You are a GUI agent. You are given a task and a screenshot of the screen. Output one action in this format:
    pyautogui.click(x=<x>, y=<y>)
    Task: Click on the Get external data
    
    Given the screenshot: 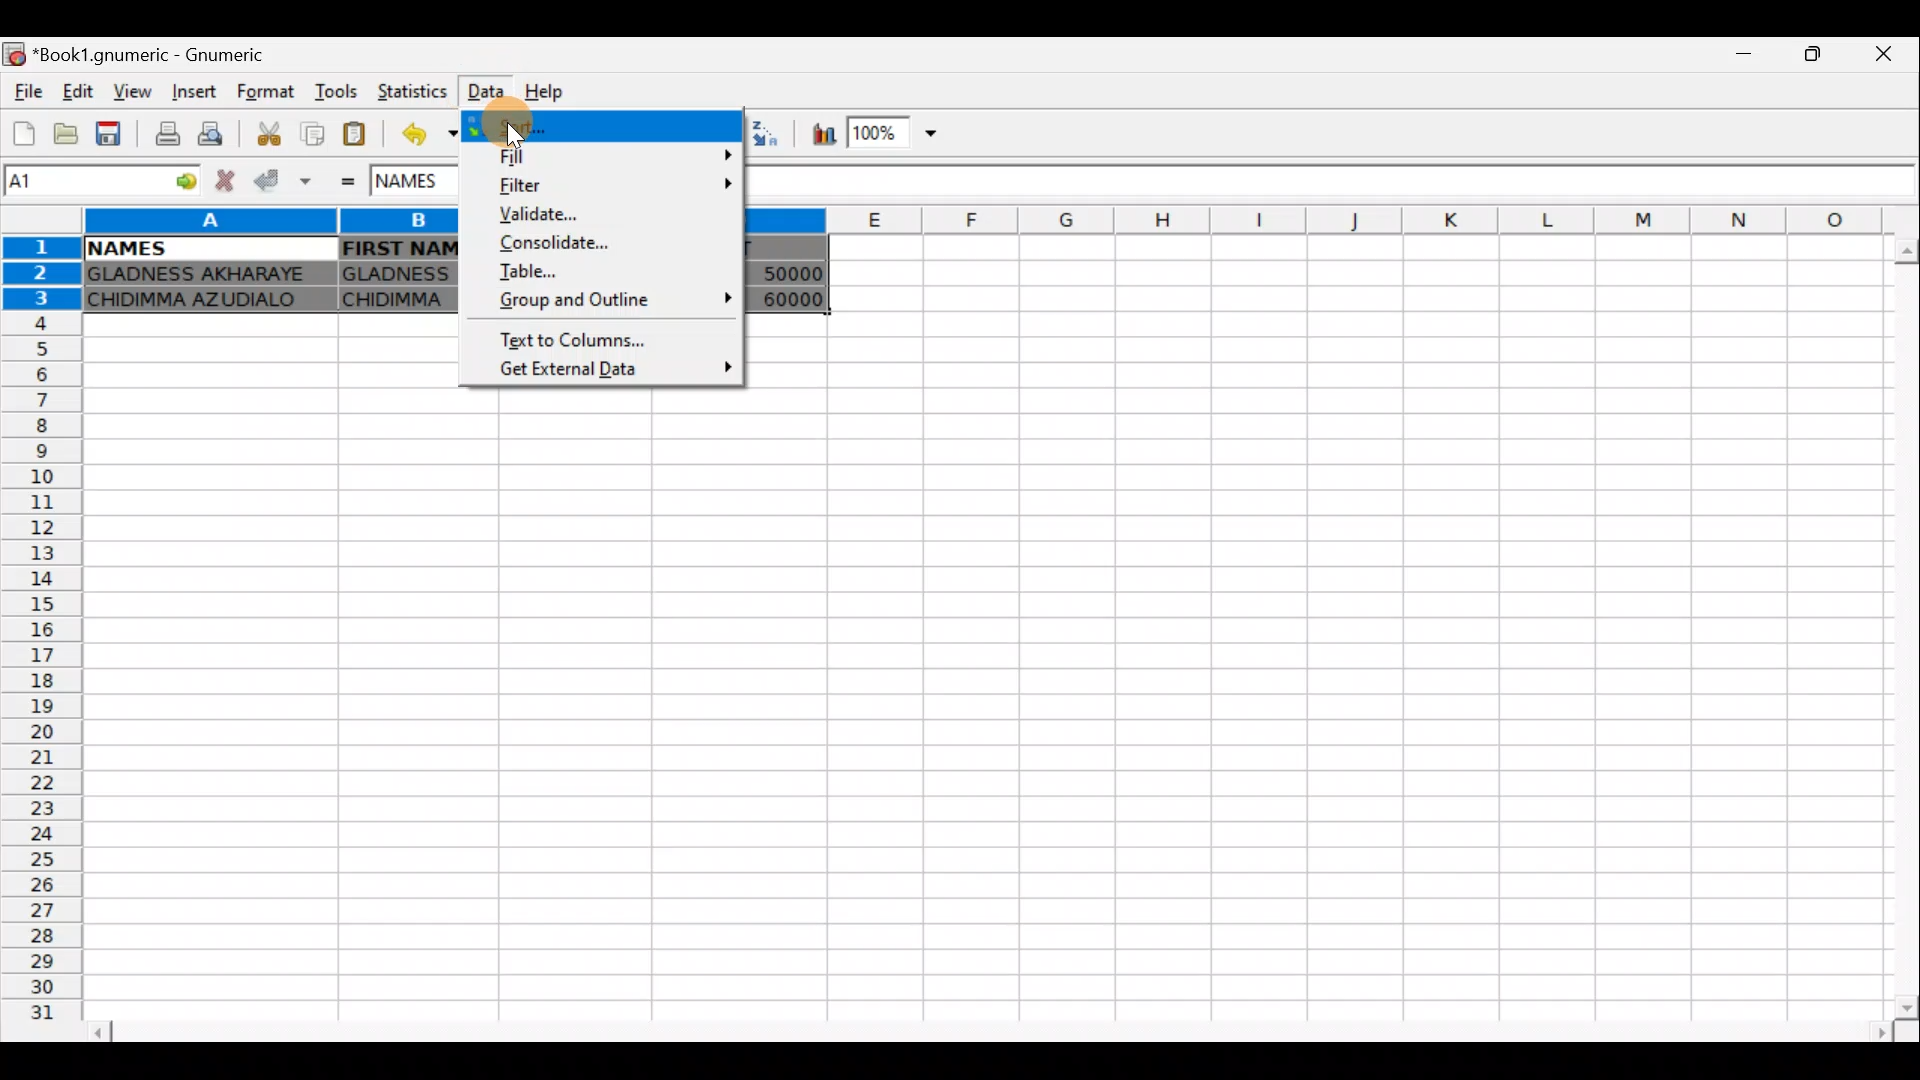 What is the action you would take?
    pyautogui.click(x=612, y=370)
    